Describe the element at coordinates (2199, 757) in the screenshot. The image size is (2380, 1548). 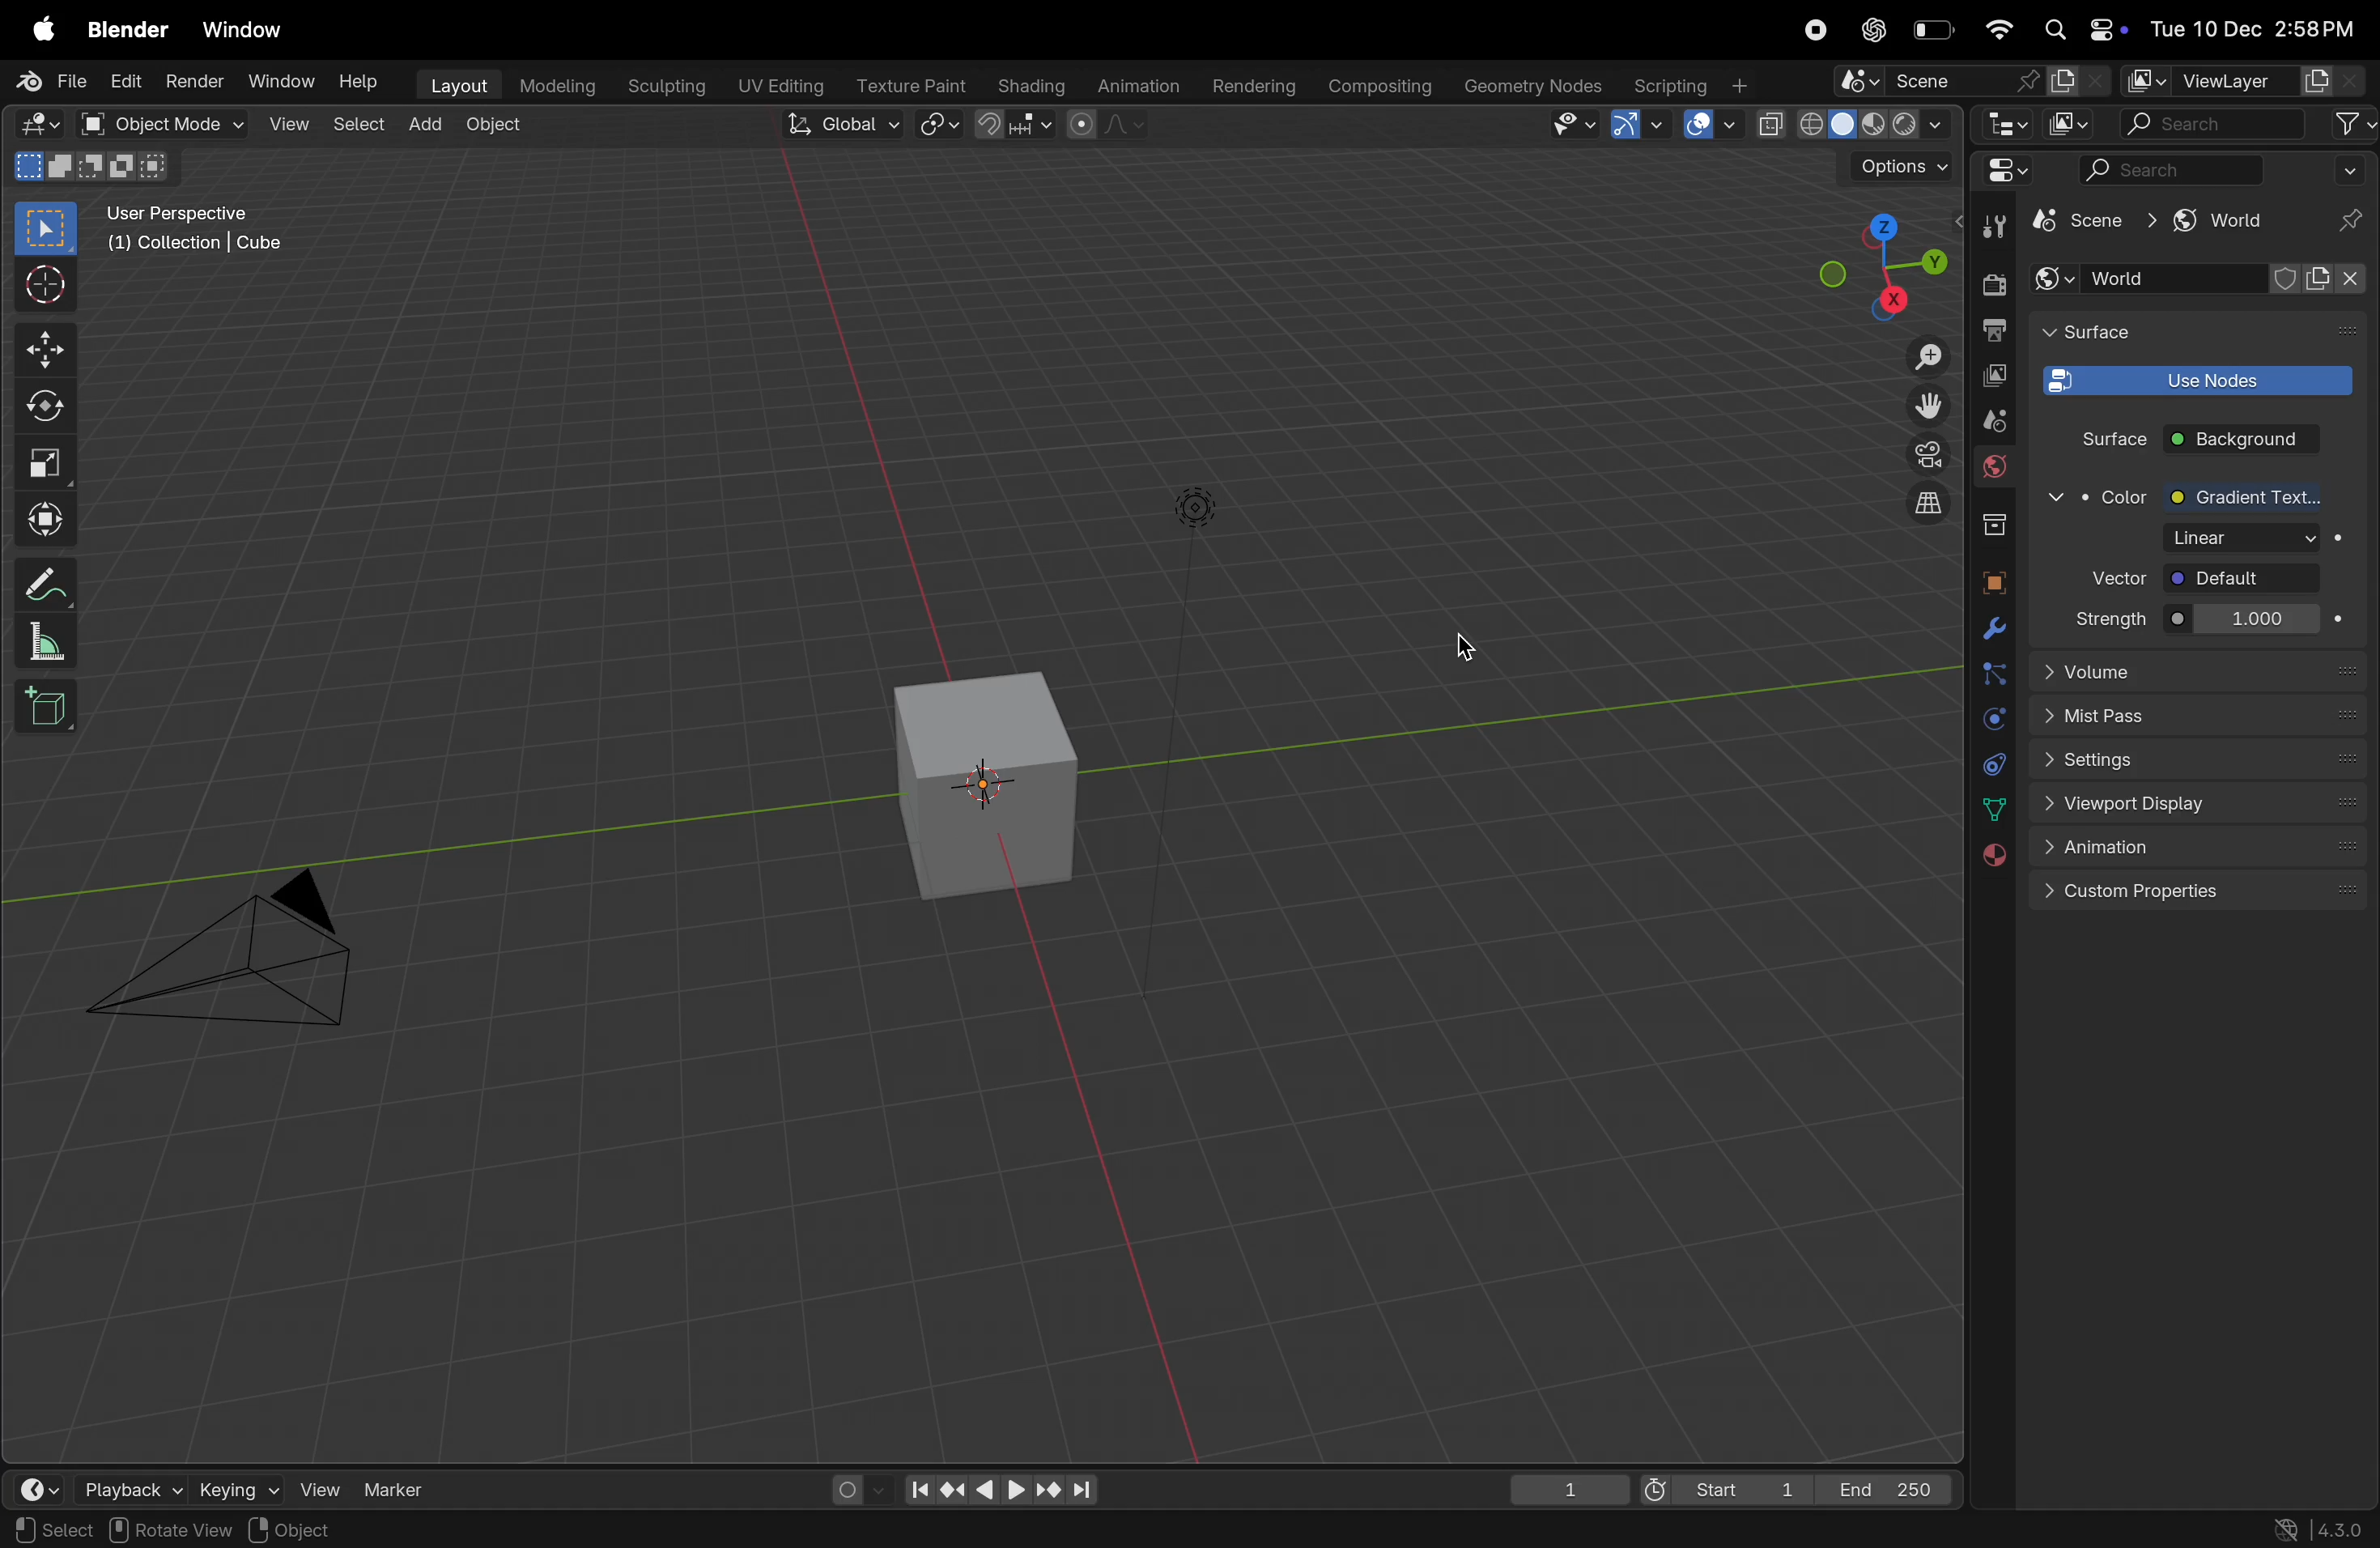
I see `settings` at that location.